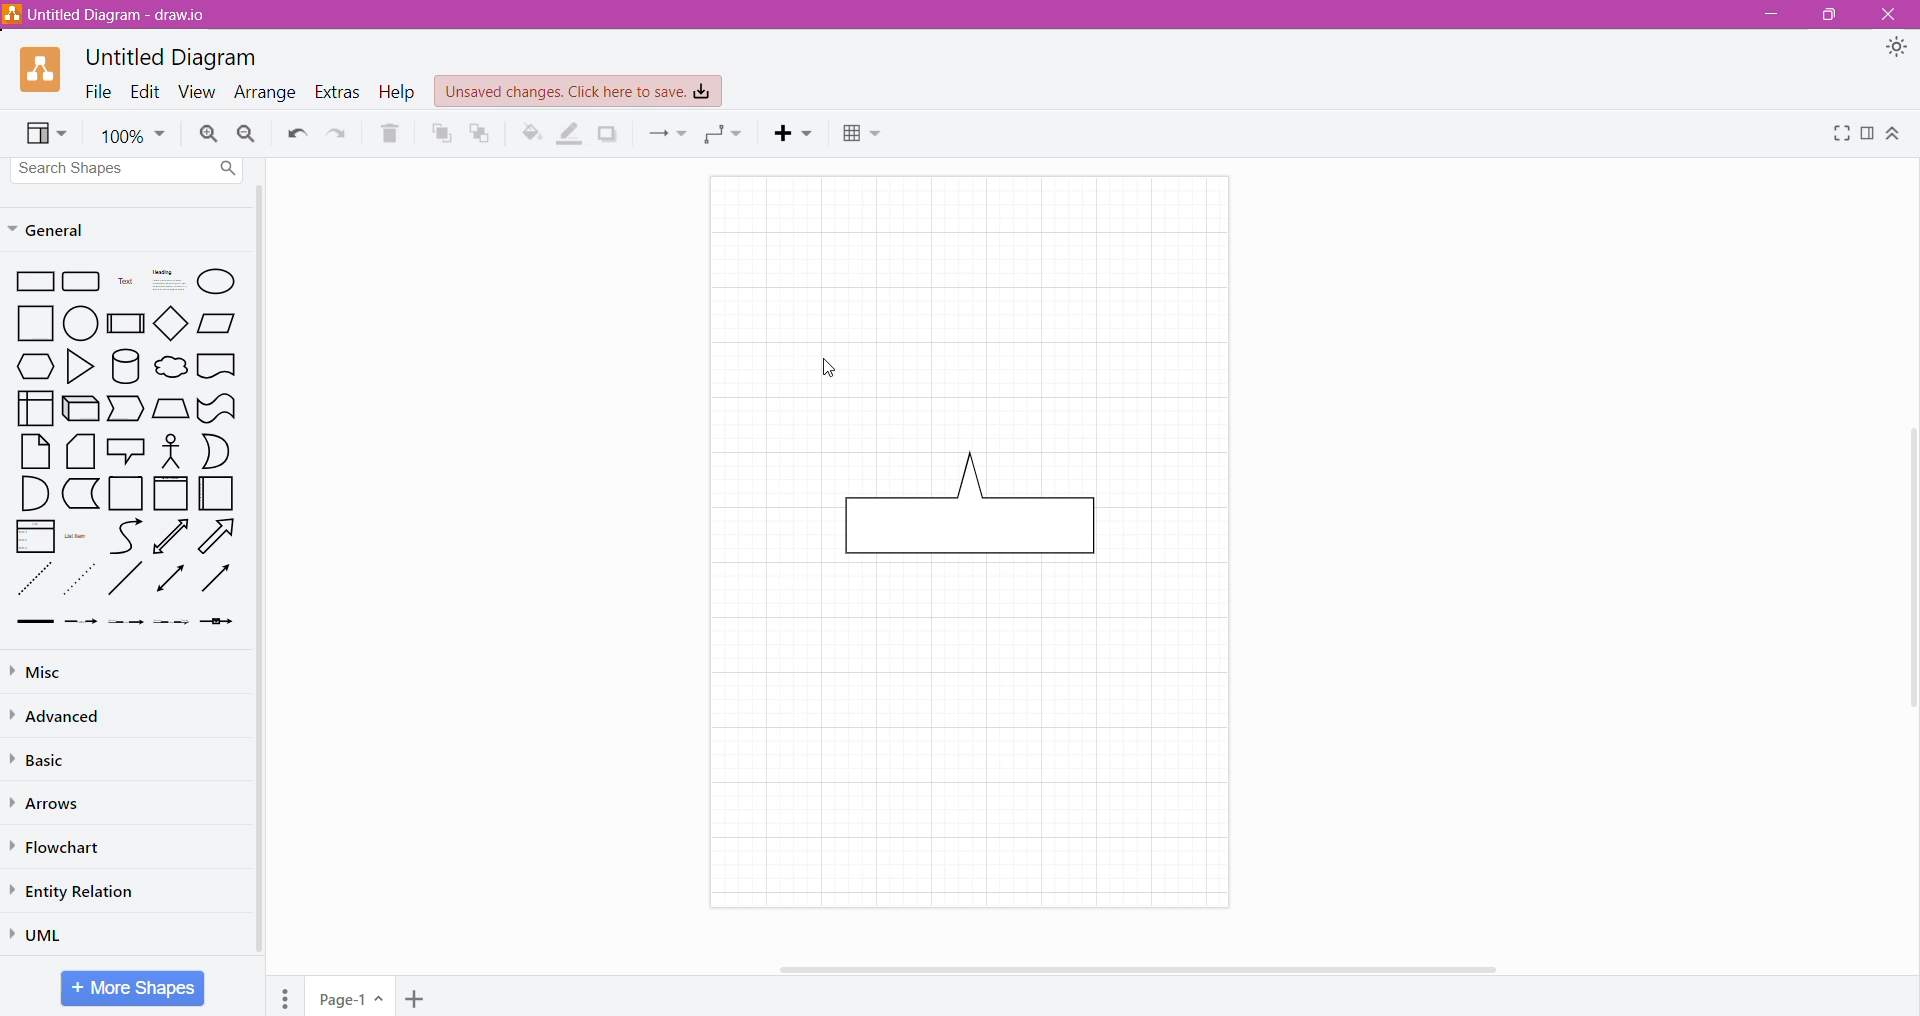 This screenshot has height=1016, width=1920. I want to click on View, so click(48, 134).